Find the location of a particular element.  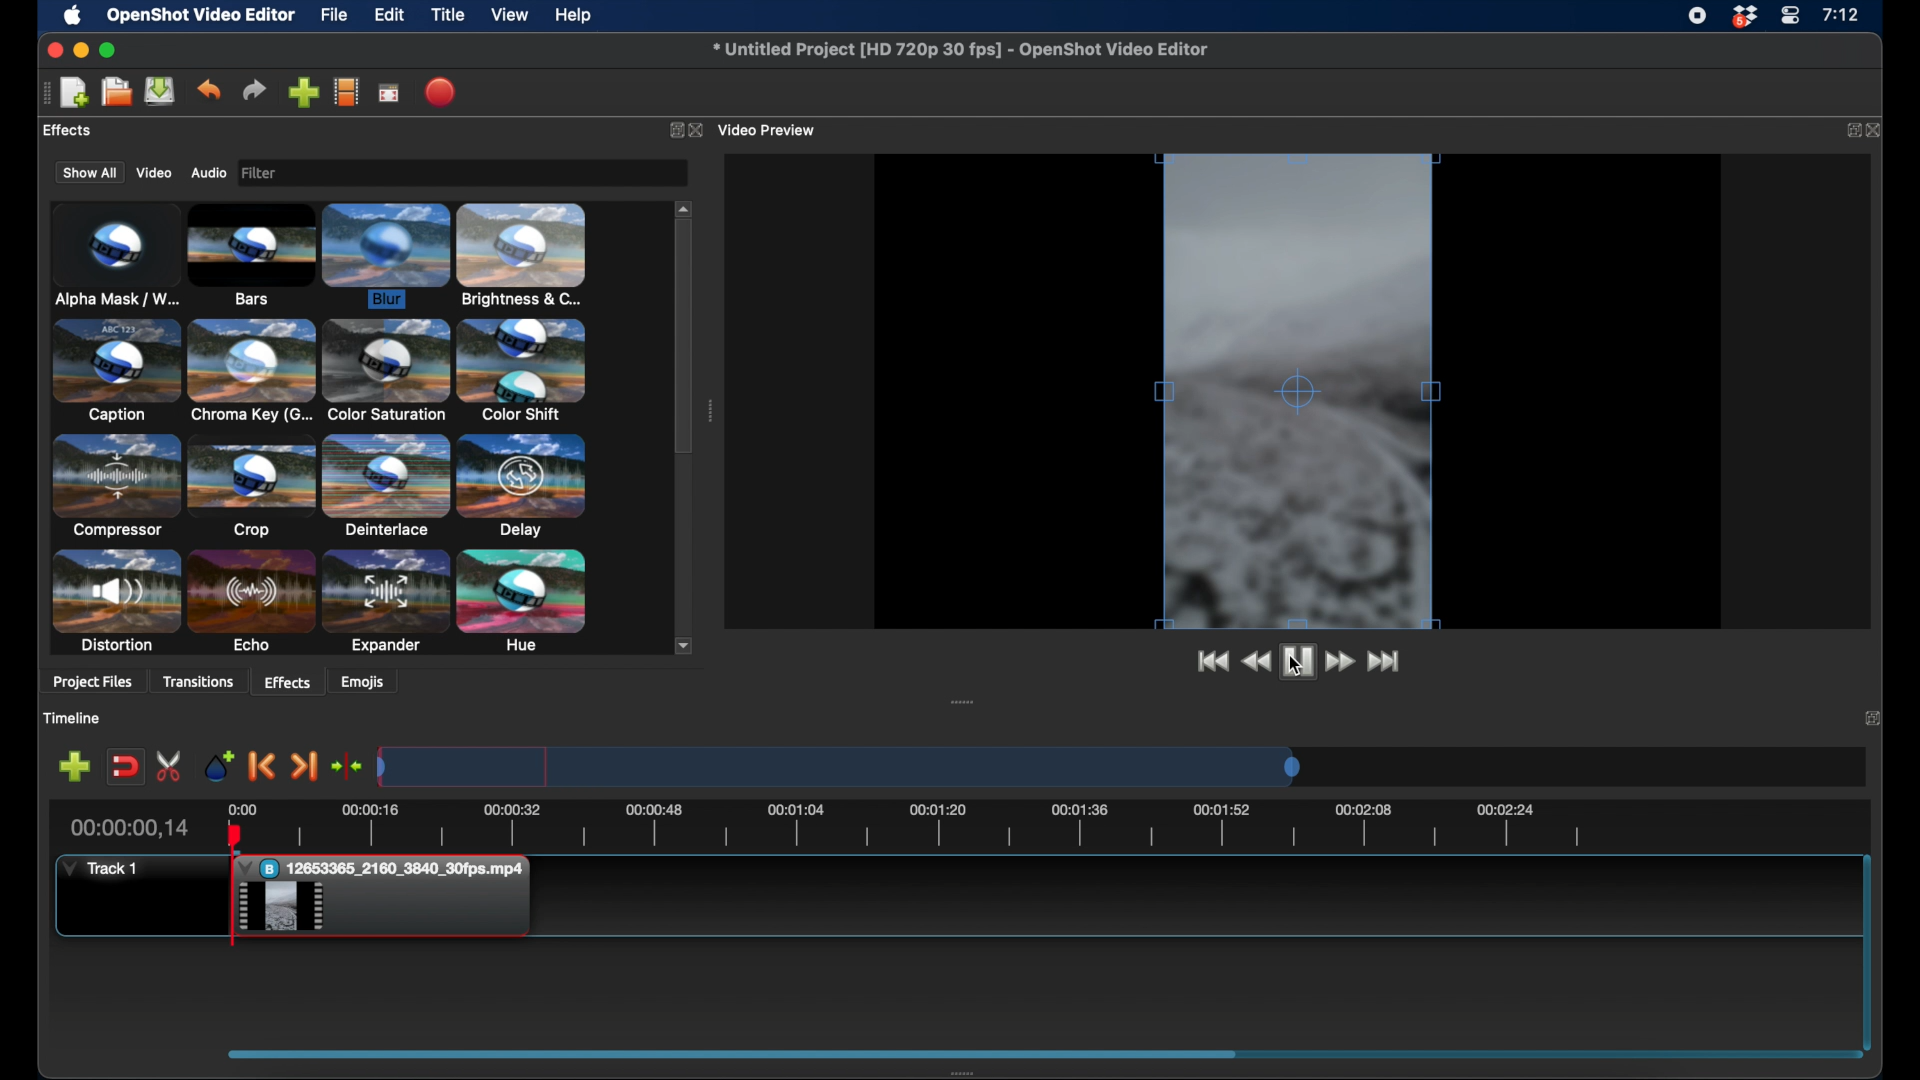

timeline scale is located at coordinates (840, 766).